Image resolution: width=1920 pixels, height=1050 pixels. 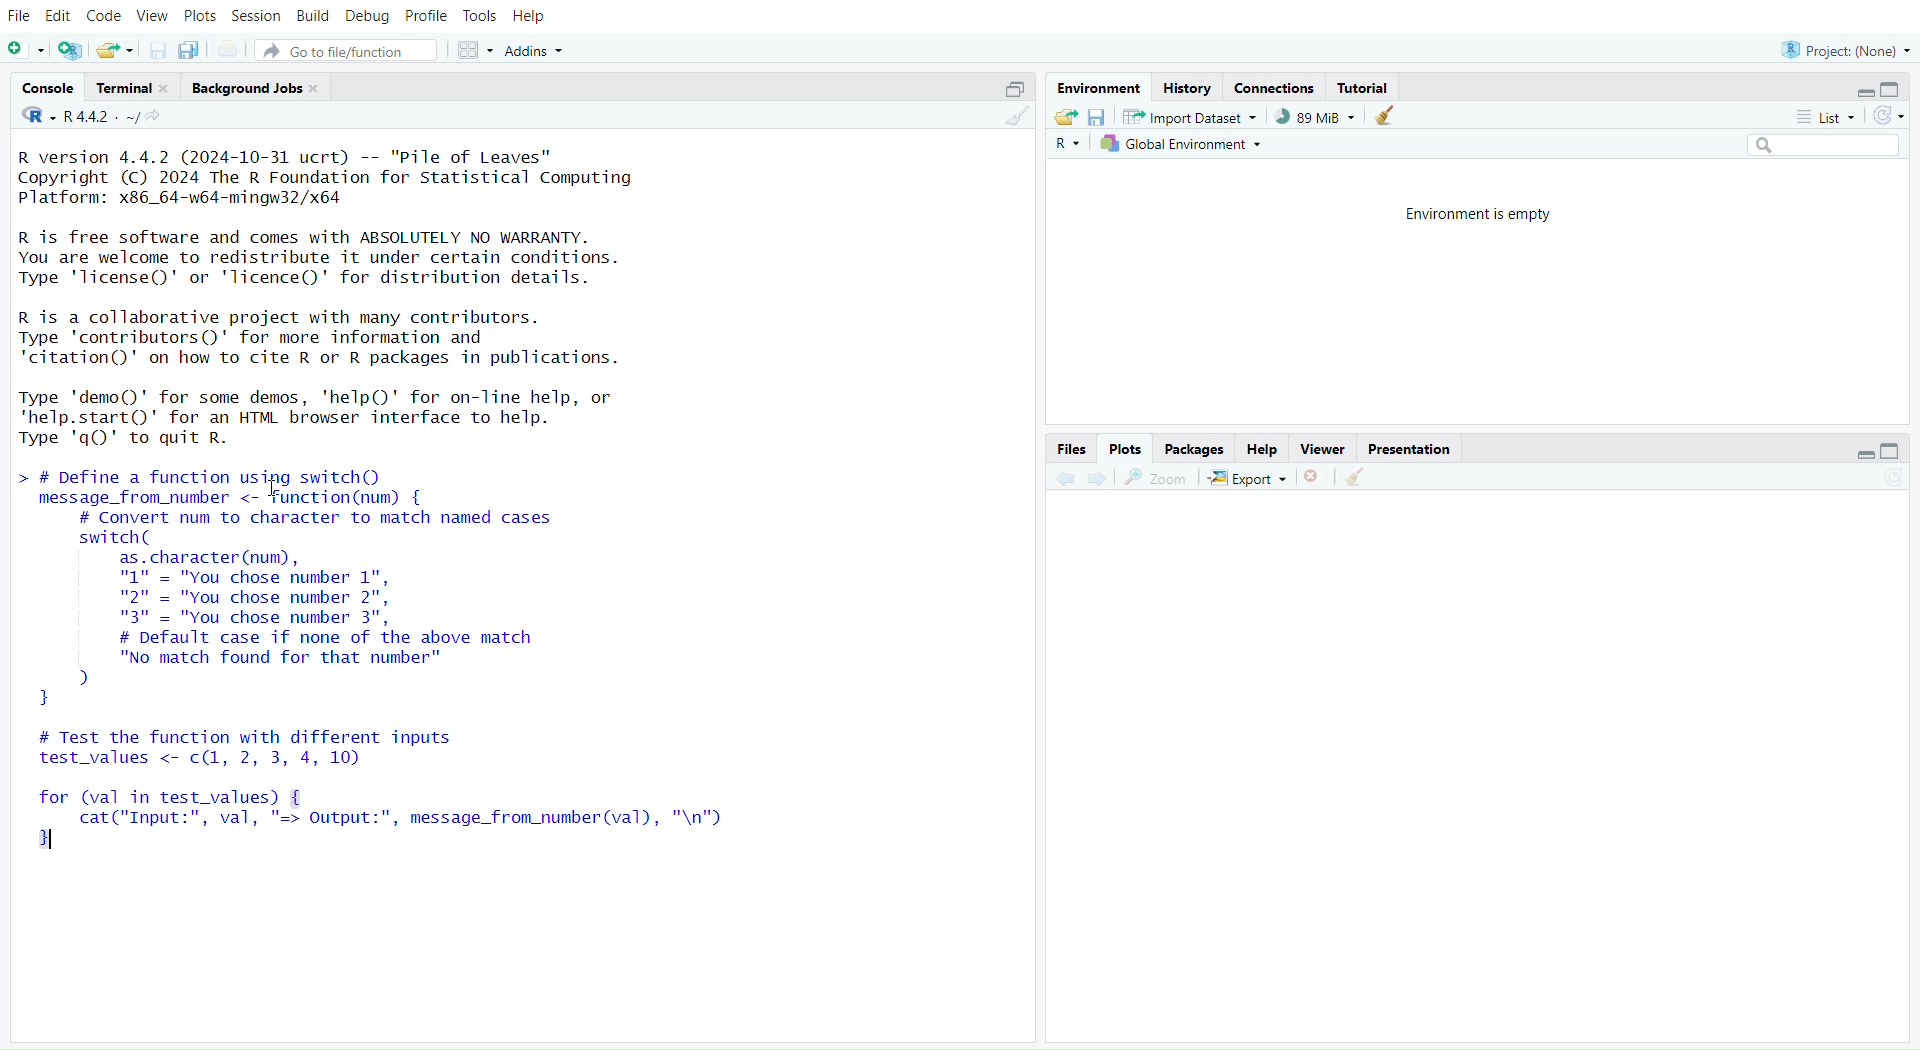 What do you see at coordinates (1472, 211) in the screenshot?
I see `Environment is empty` at bounding box center [1472, 211].